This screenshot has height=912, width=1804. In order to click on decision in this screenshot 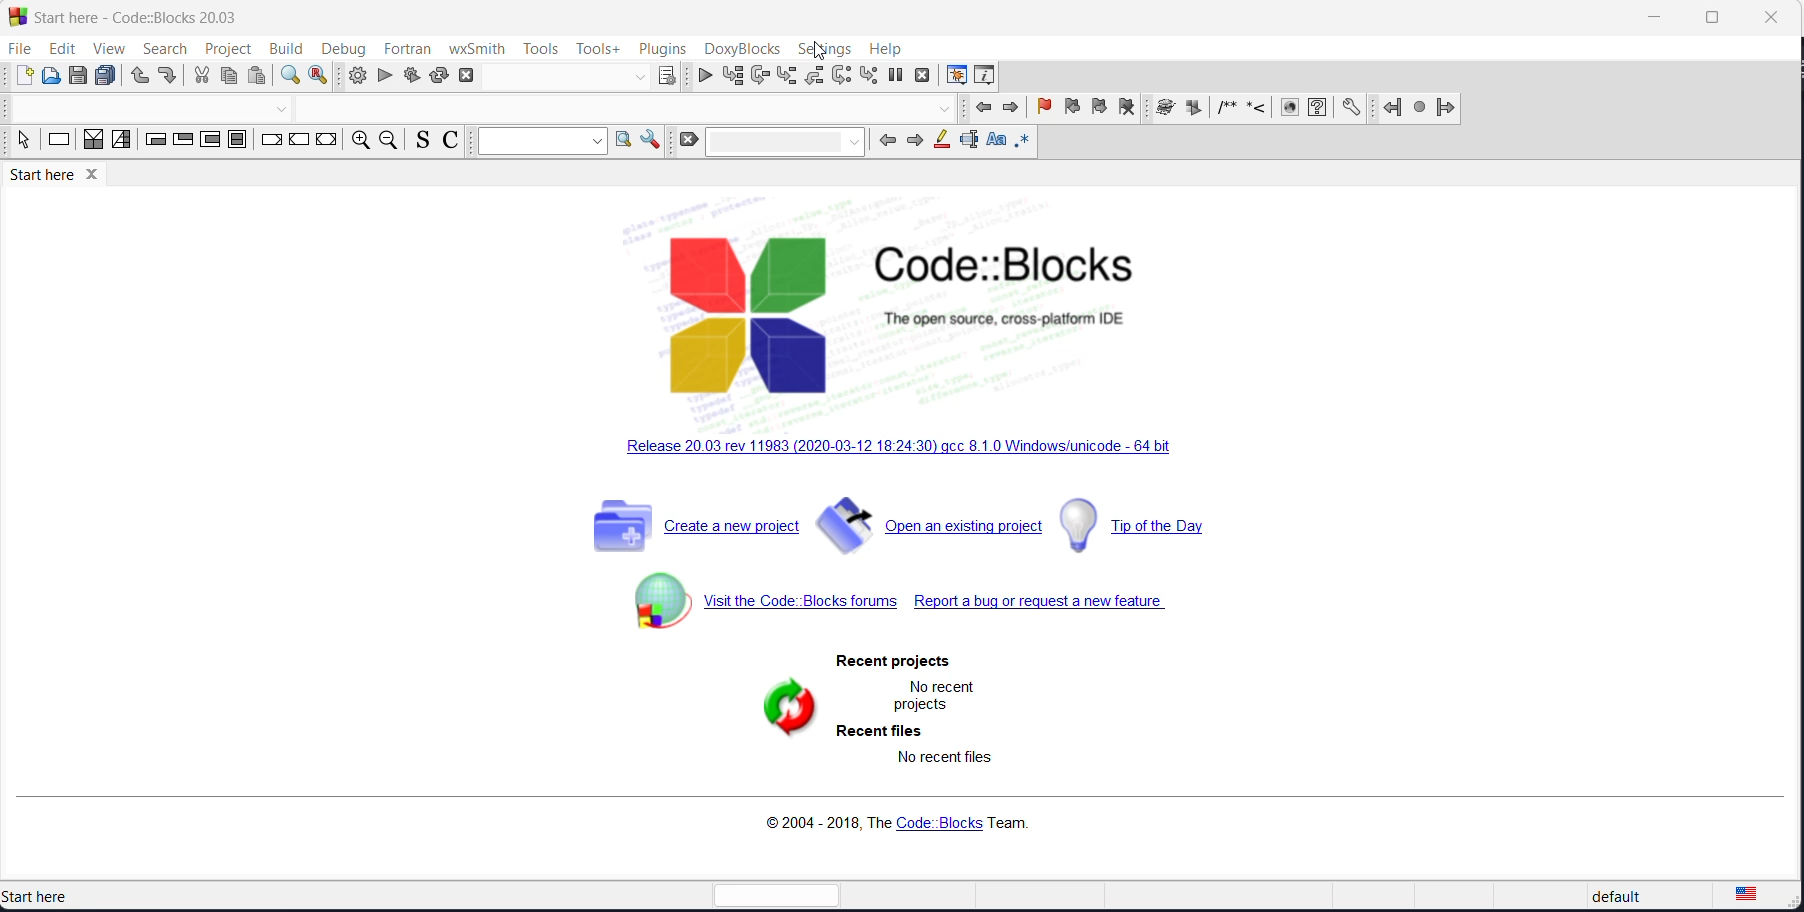, I will do `click(94, 144)`.